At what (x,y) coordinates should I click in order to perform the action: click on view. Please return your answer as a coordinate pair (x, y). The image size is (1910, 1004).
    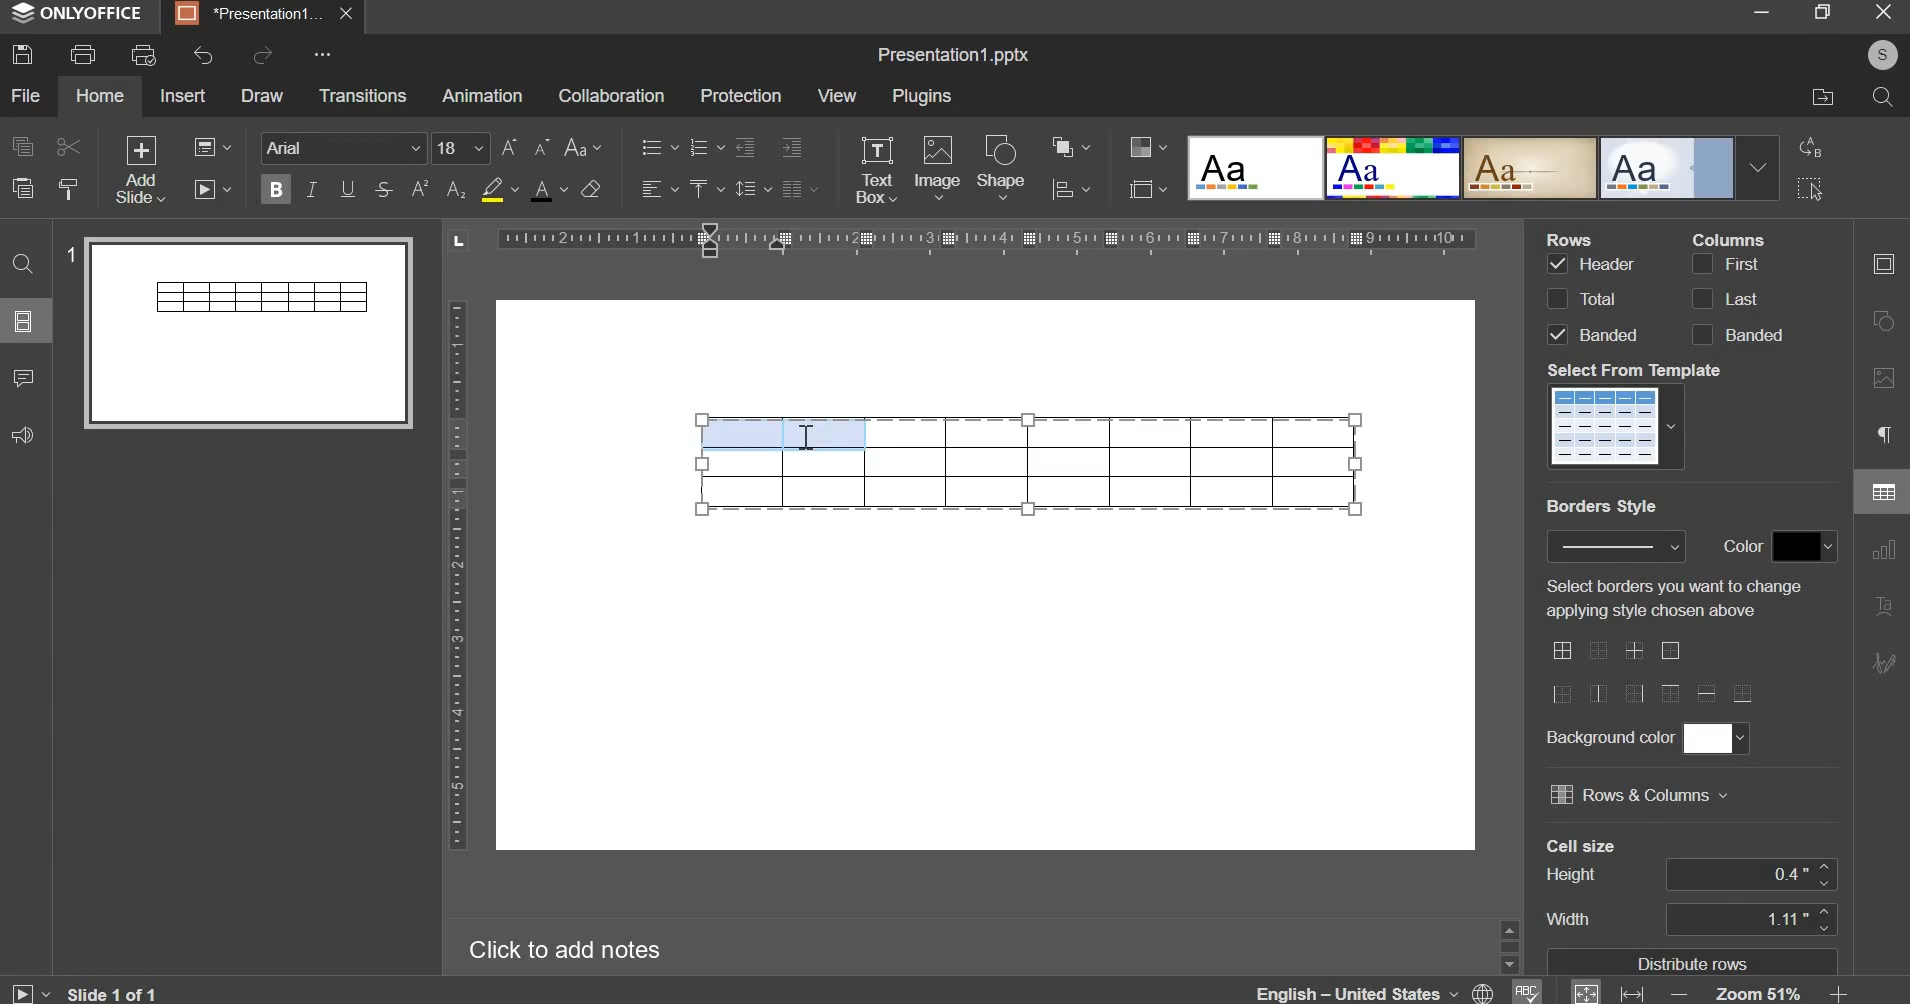
    Looking at the image, I should click on (837, 95).